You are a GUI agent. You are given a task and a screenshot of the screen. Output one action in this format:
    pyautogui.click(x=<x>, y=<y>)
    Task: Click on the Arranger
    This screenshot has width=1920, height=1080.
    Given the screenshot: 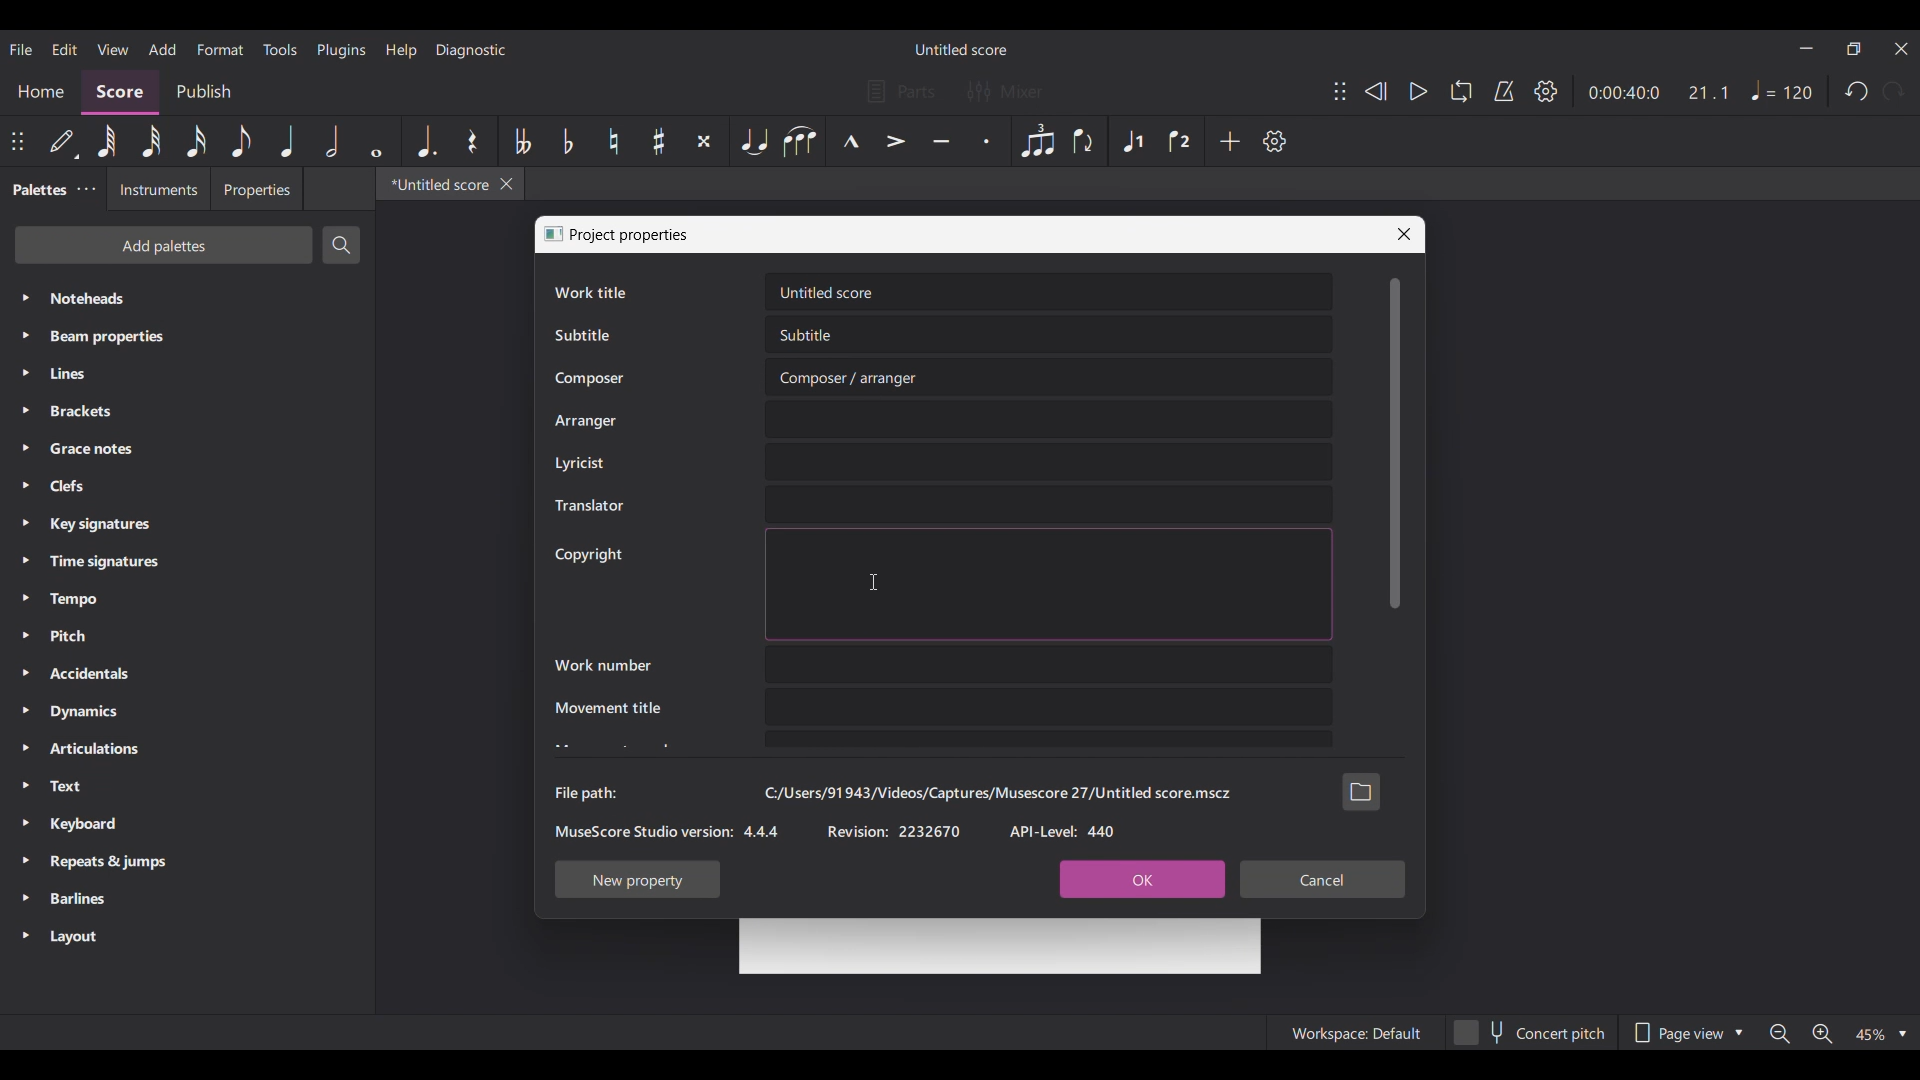 What is the action you would take?
    pyautogui.click(x=586, y=421)
    